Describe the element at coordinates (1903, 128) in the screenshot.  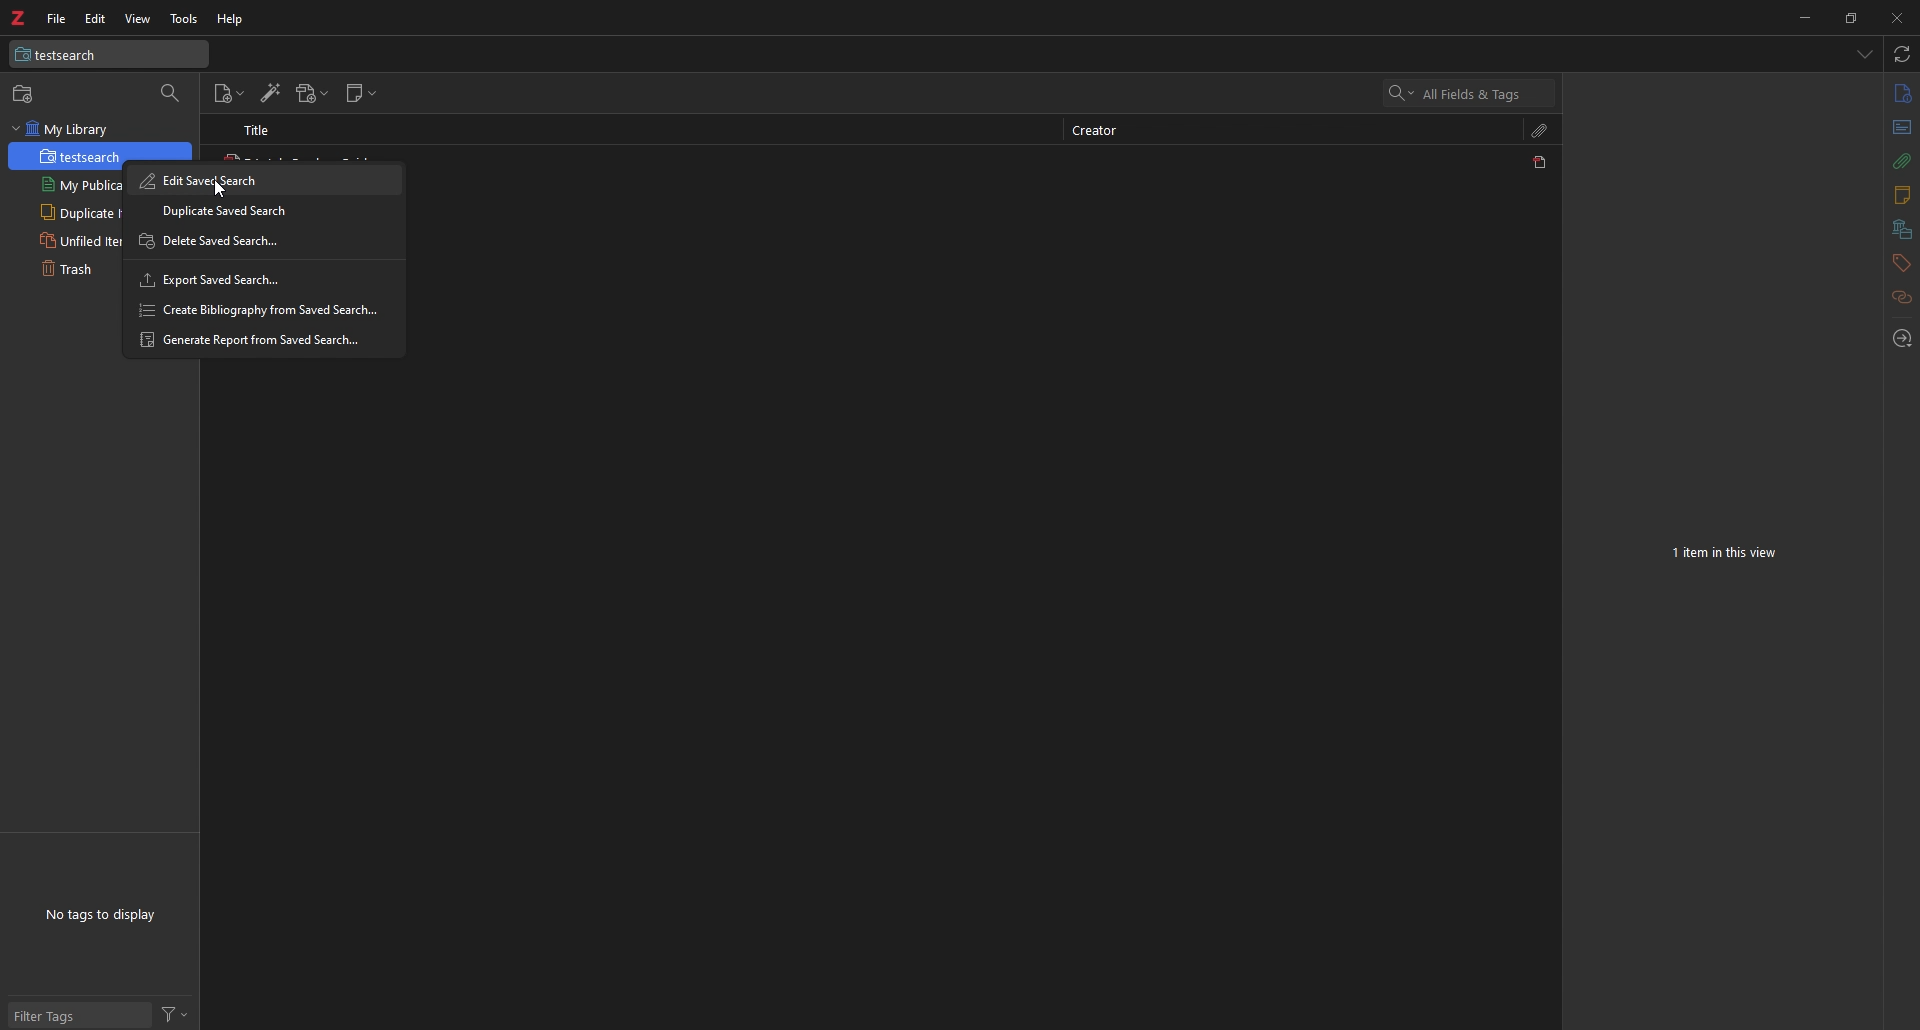
I see `abstract` at that location.